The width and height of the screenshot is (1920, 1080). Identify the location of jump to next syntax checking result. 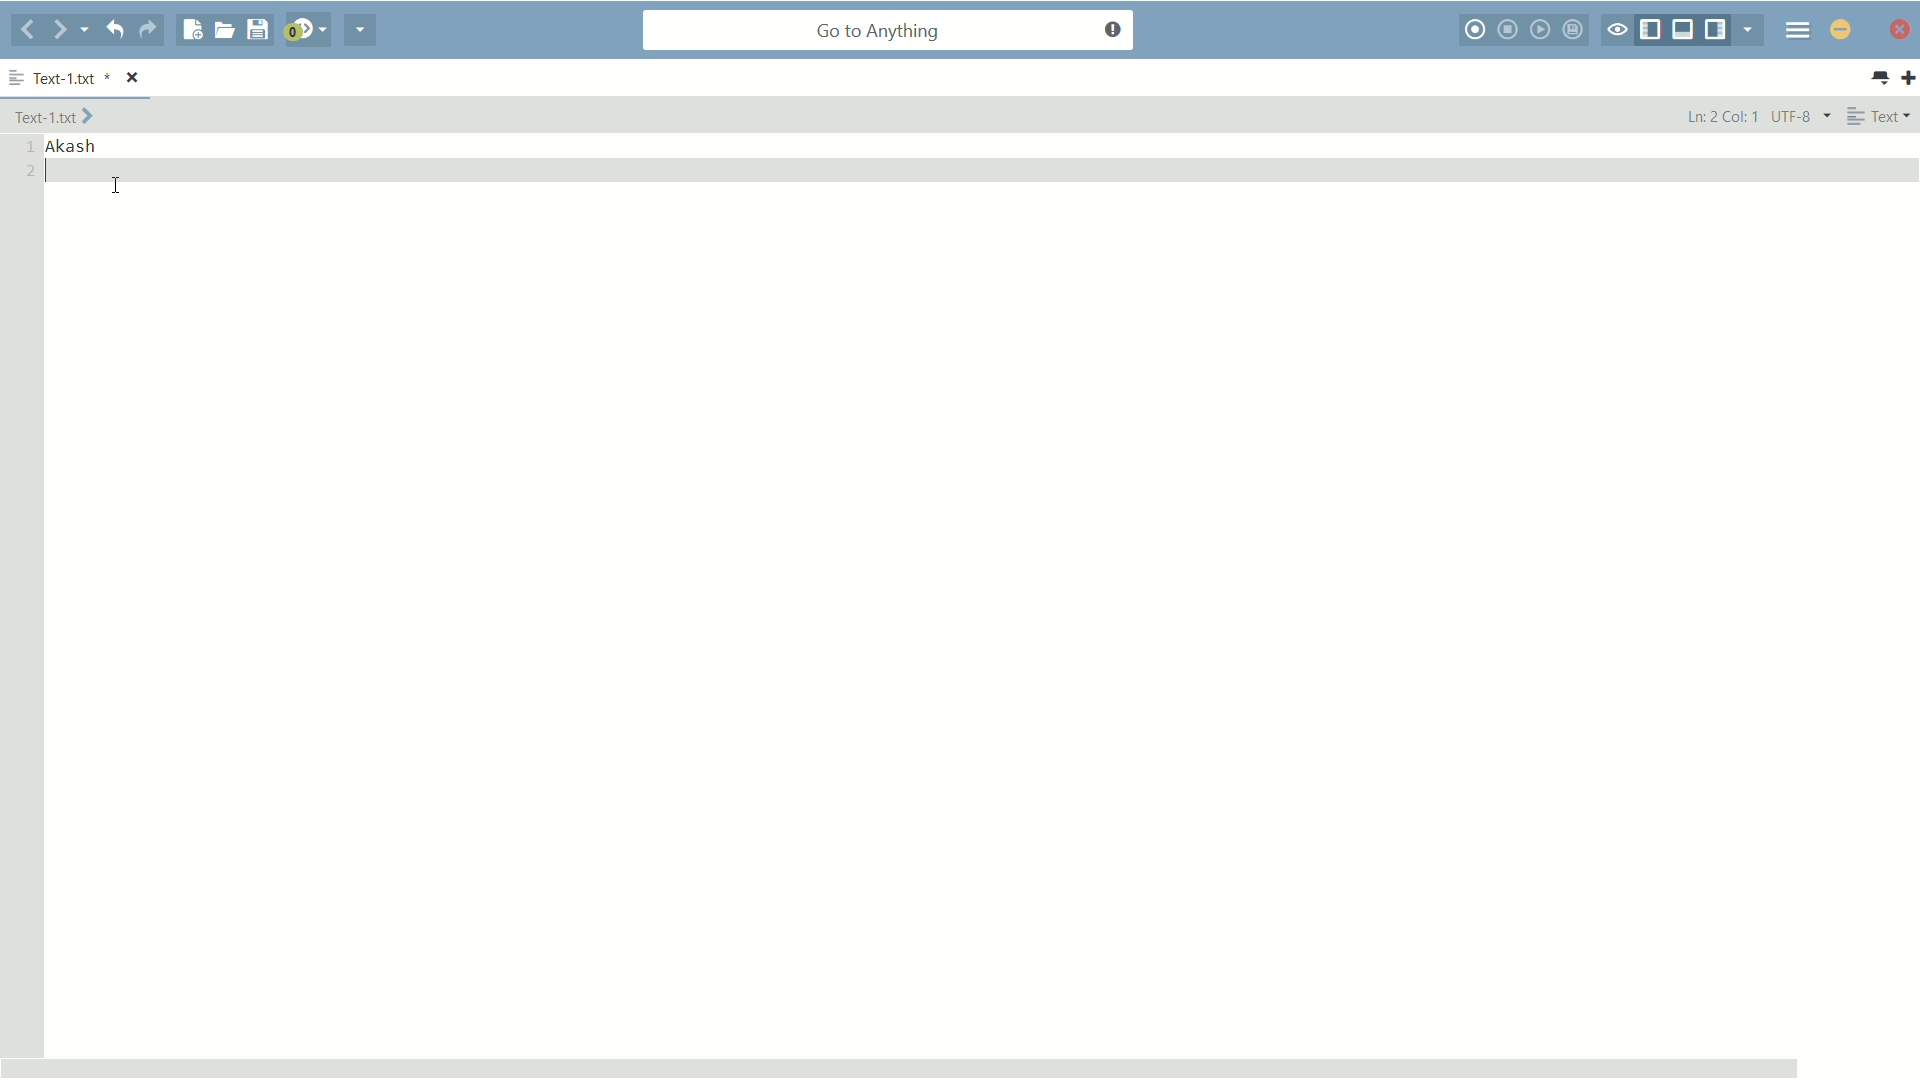
(307, 32).